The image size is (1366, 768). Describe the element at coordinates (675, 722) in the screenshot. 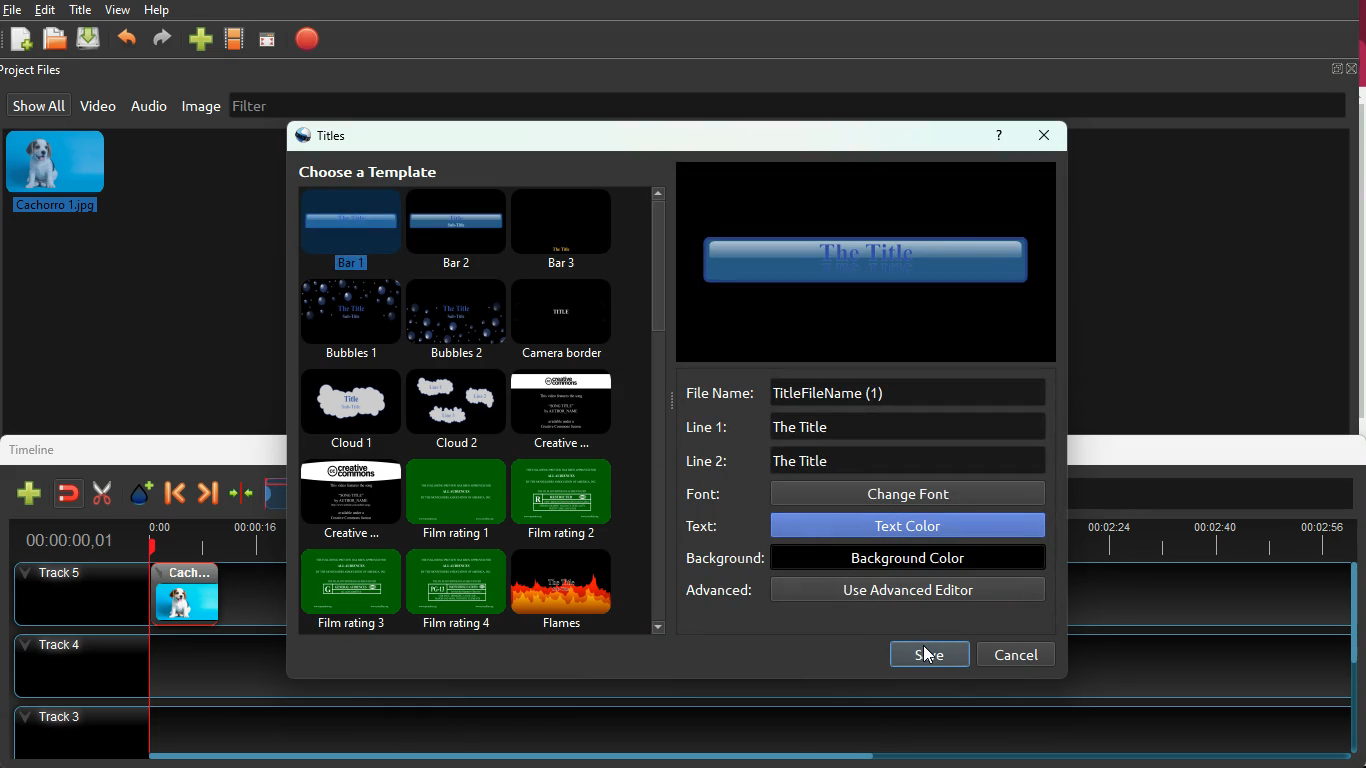

I see `Track 3` at that location.